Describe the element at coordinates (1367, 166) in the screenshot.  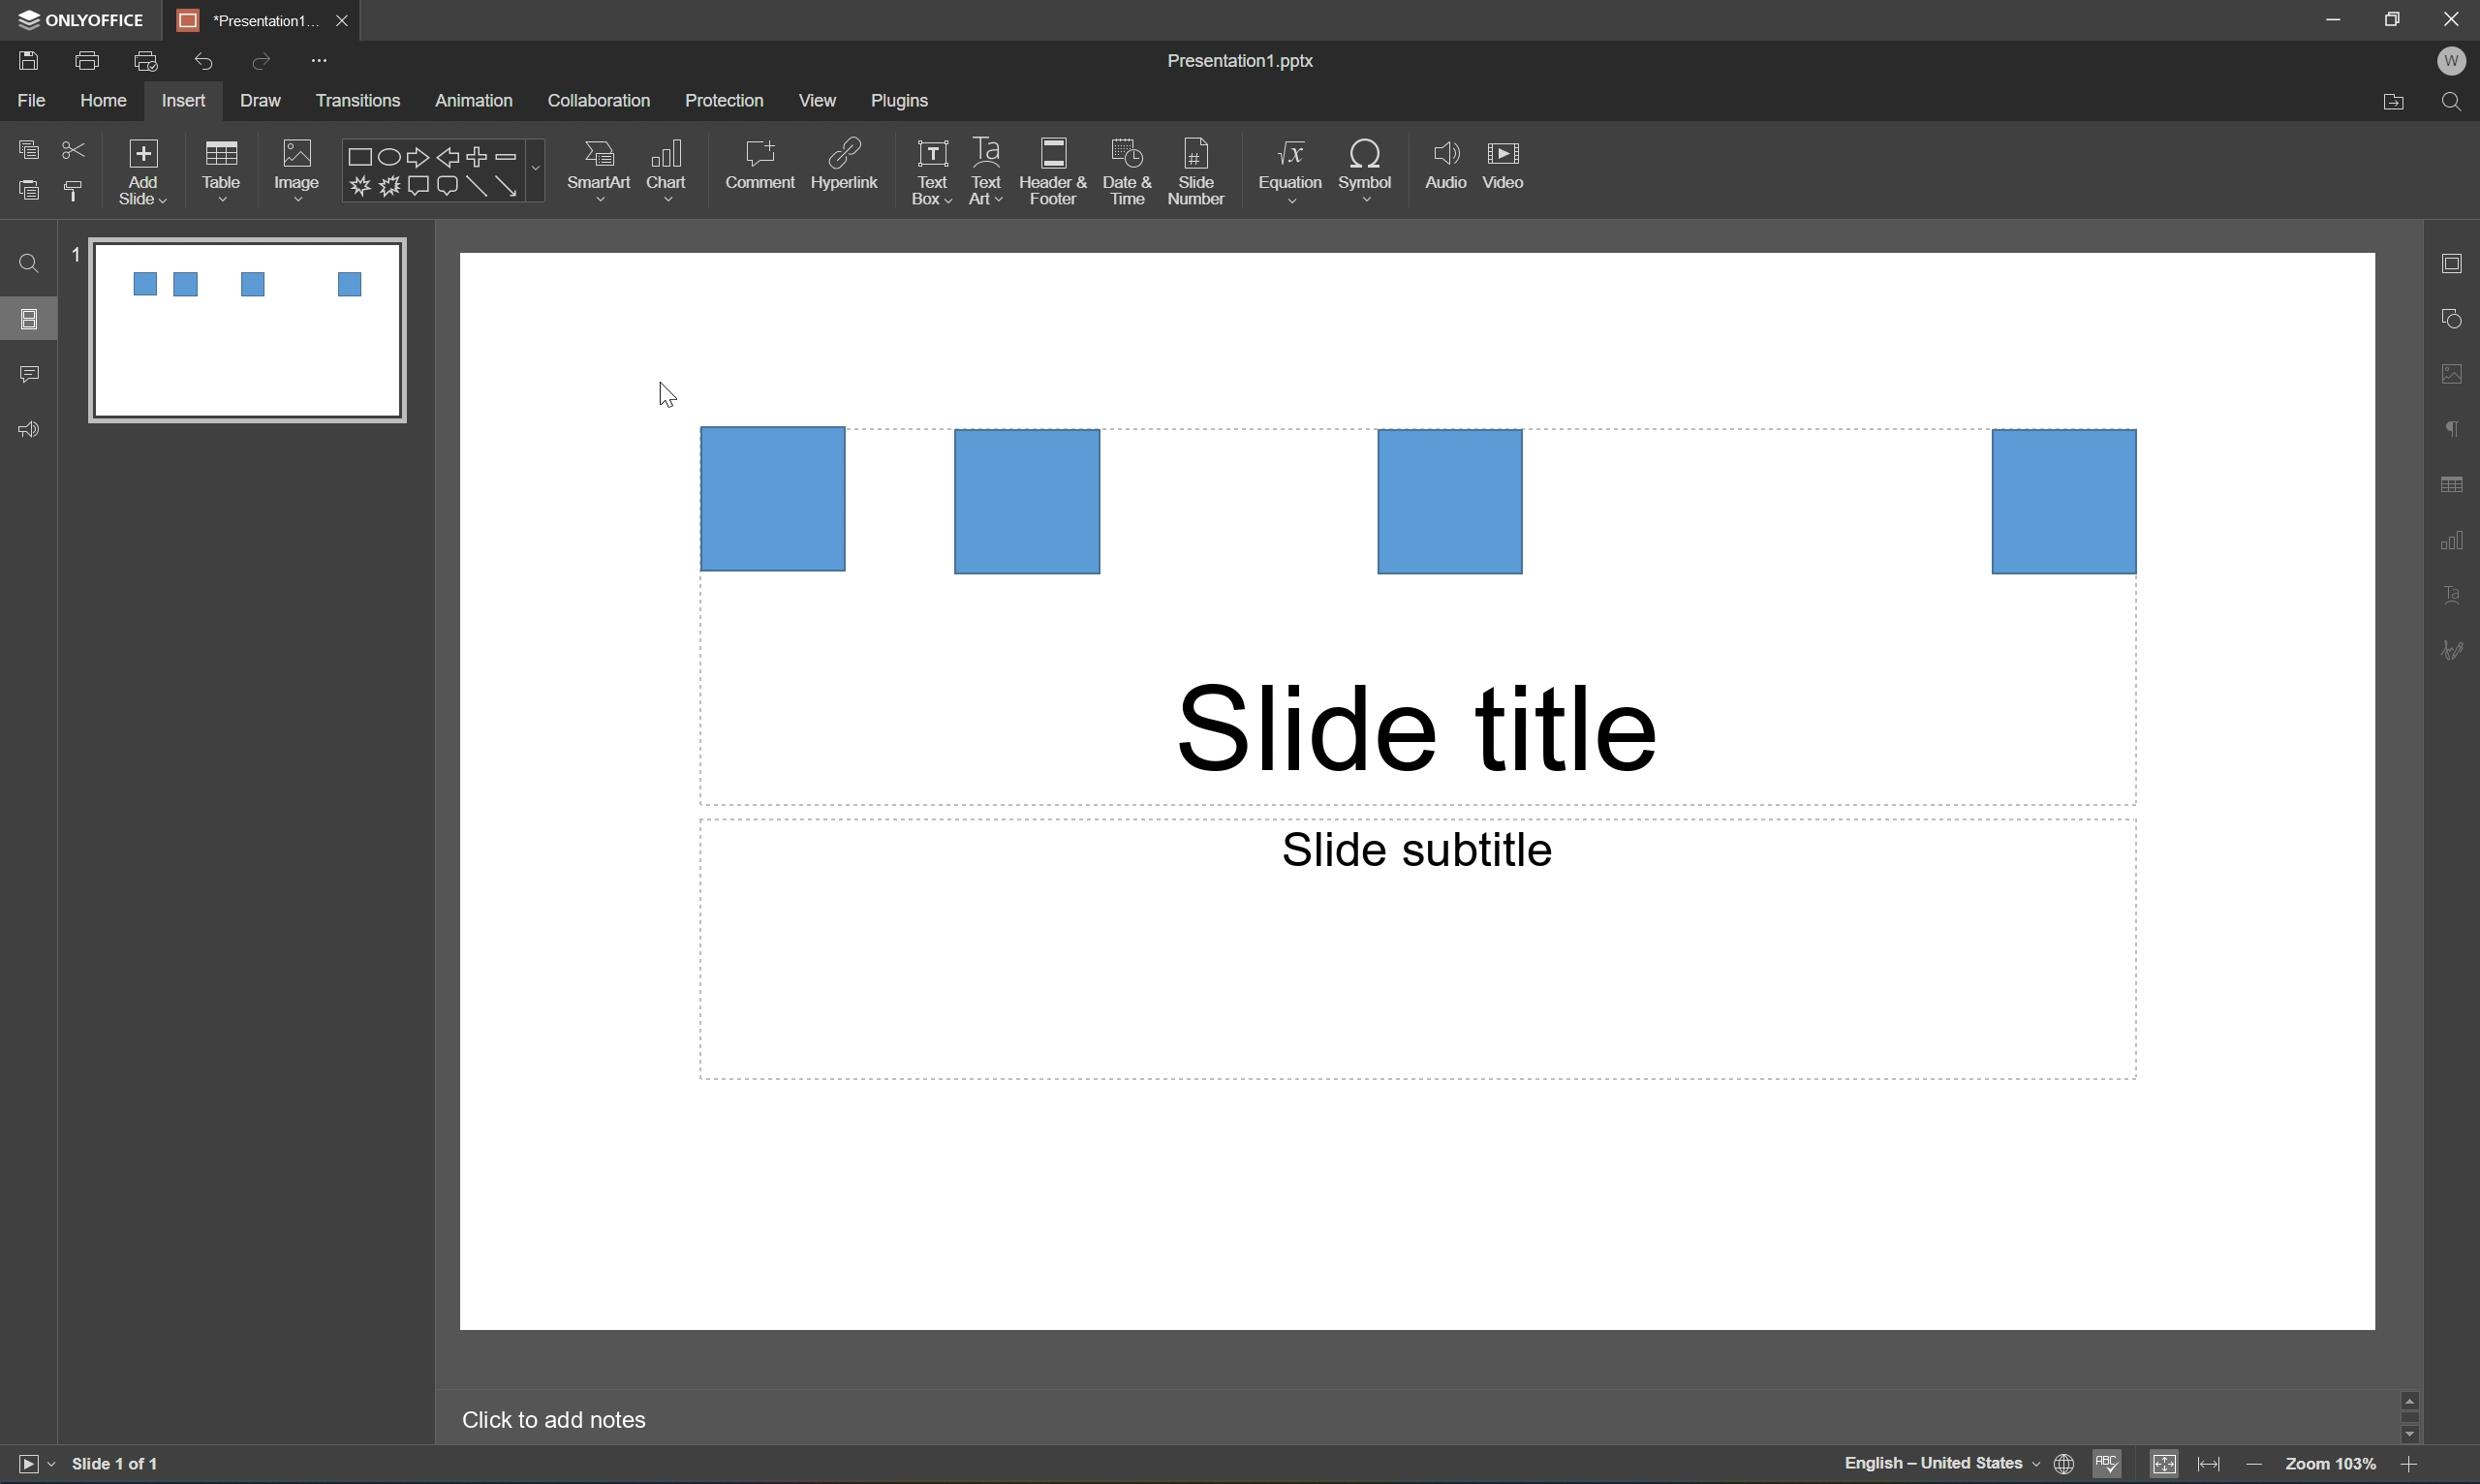
I see `symbol` at that location.